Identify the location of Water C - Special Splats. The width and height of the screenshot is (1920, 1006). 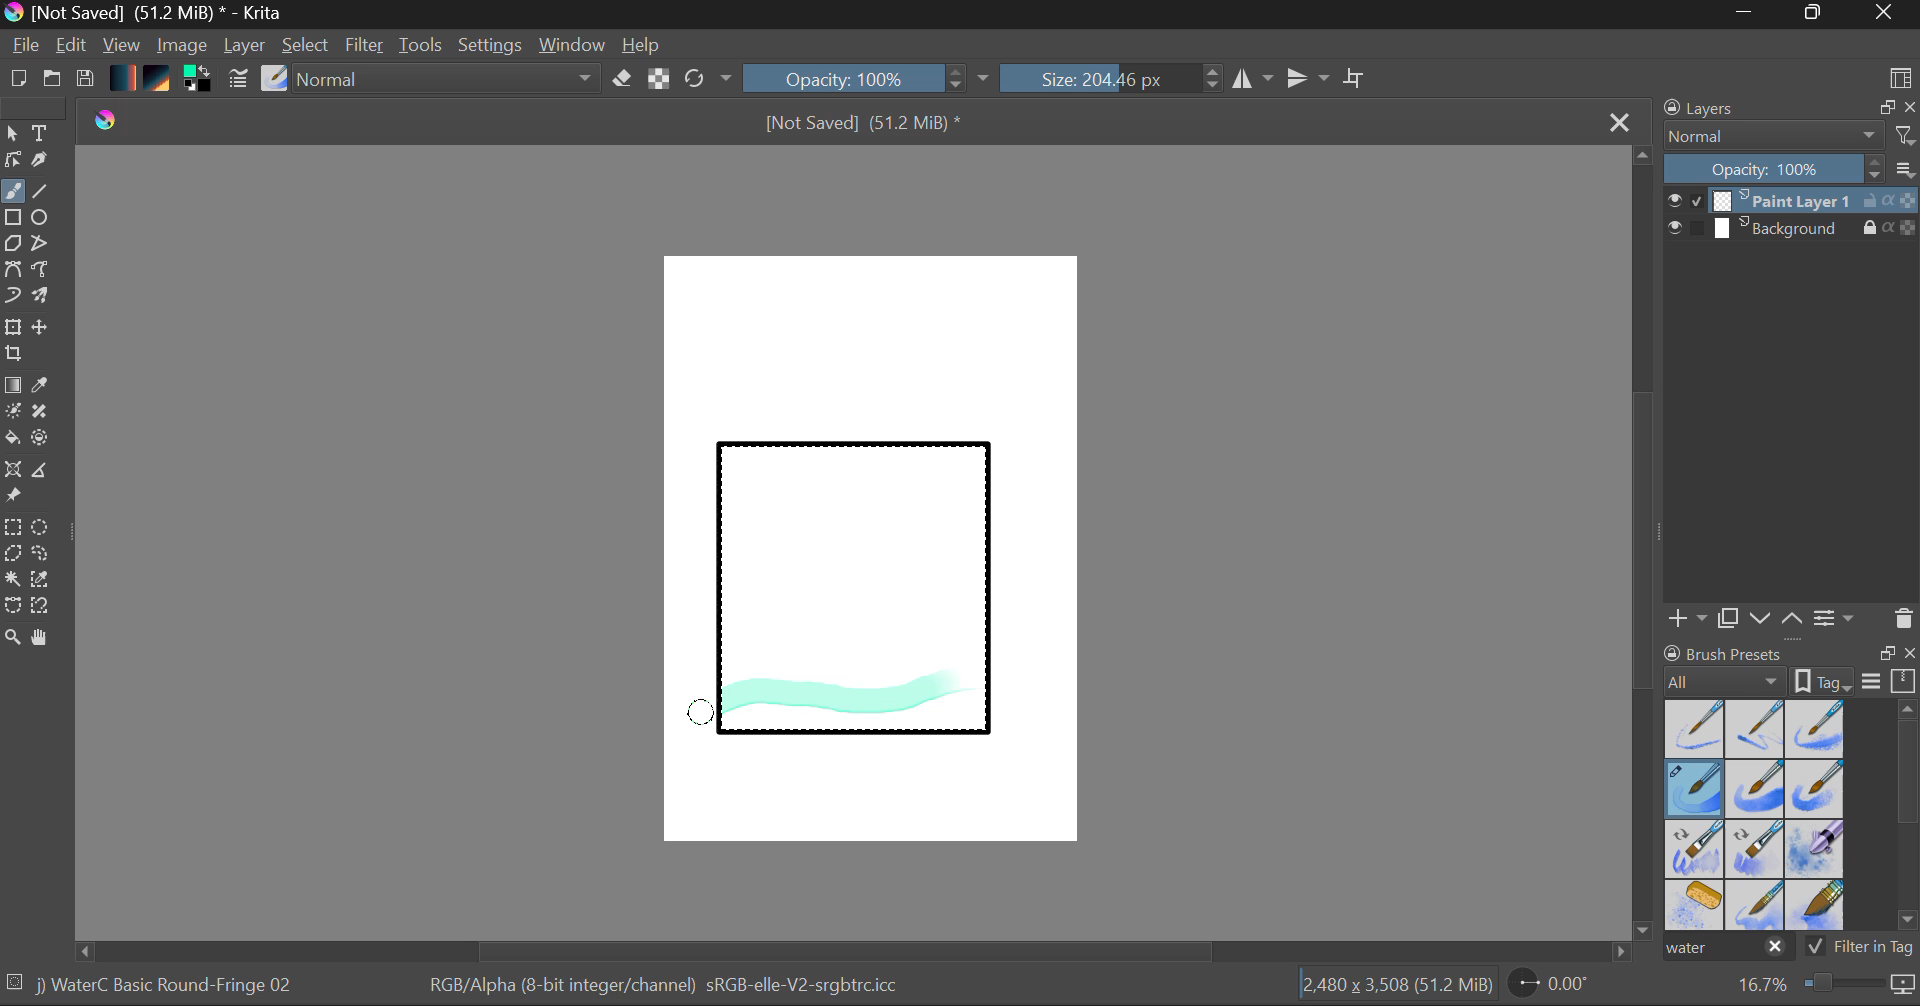
(1696, 905).